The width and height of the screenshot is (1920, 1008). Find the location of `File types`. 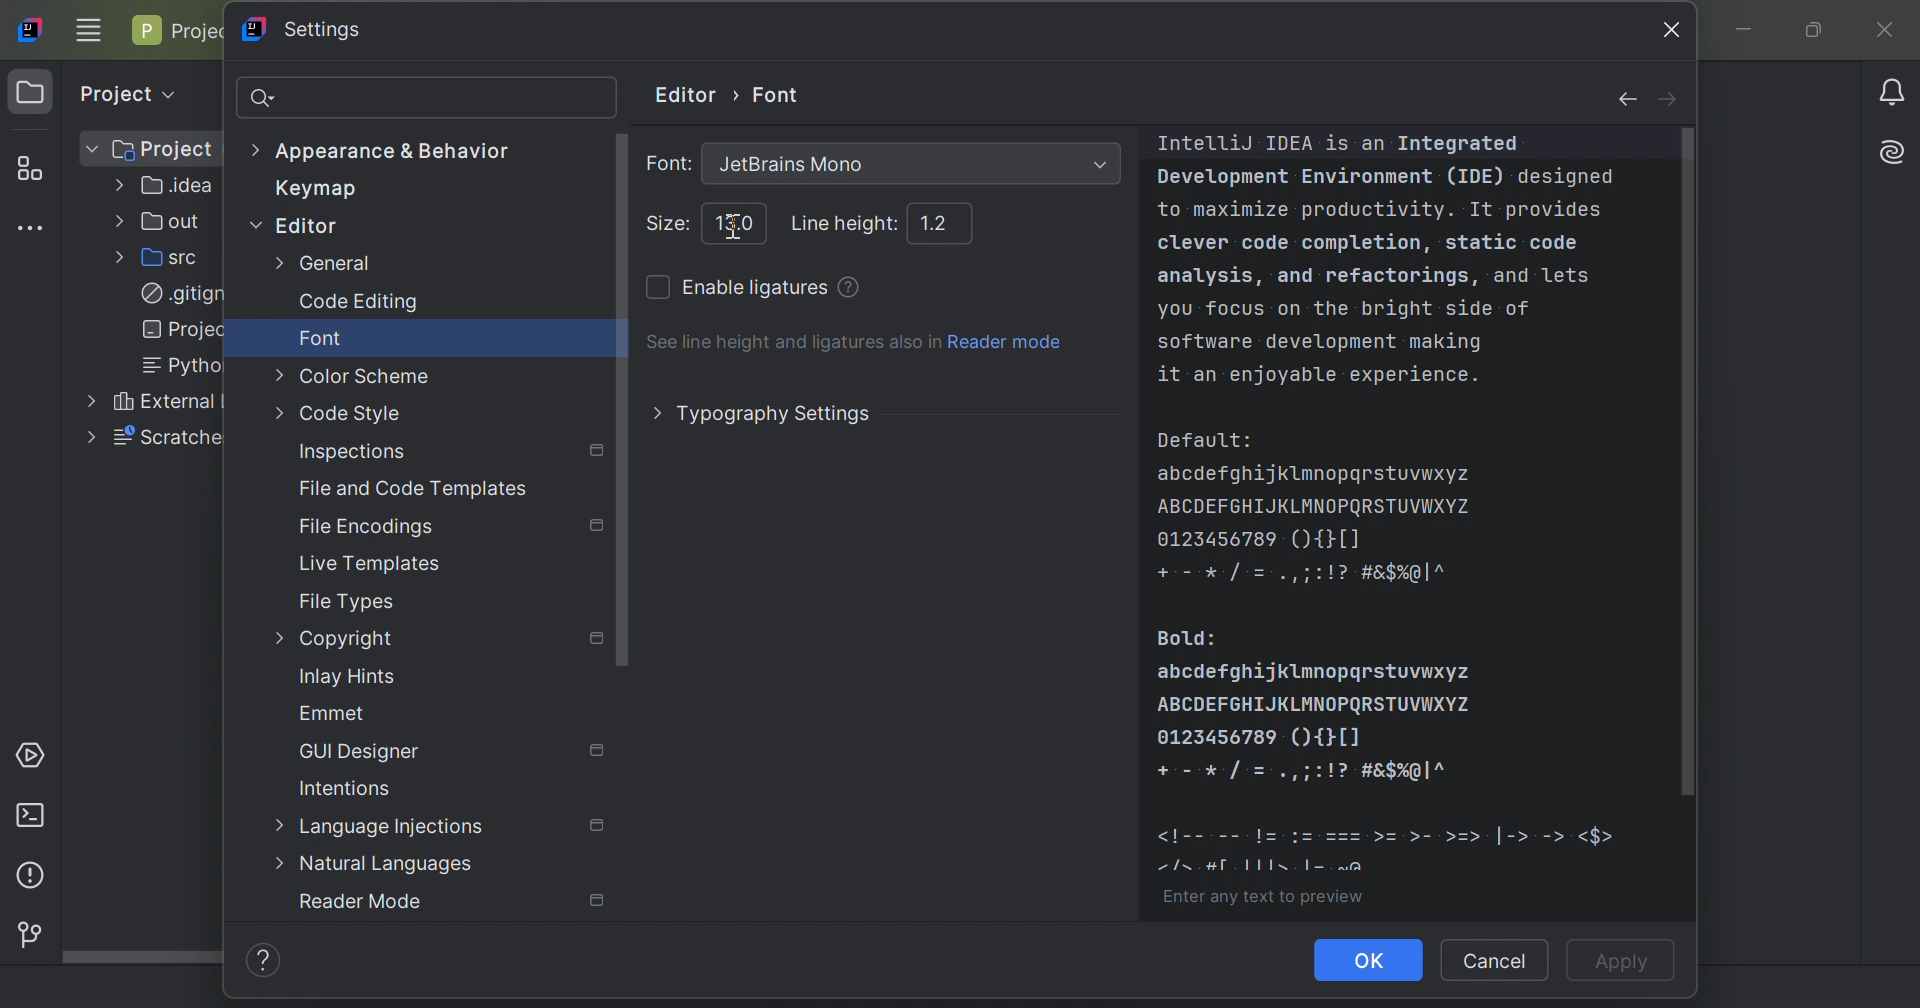

File types is located at coordinates (349, 601).